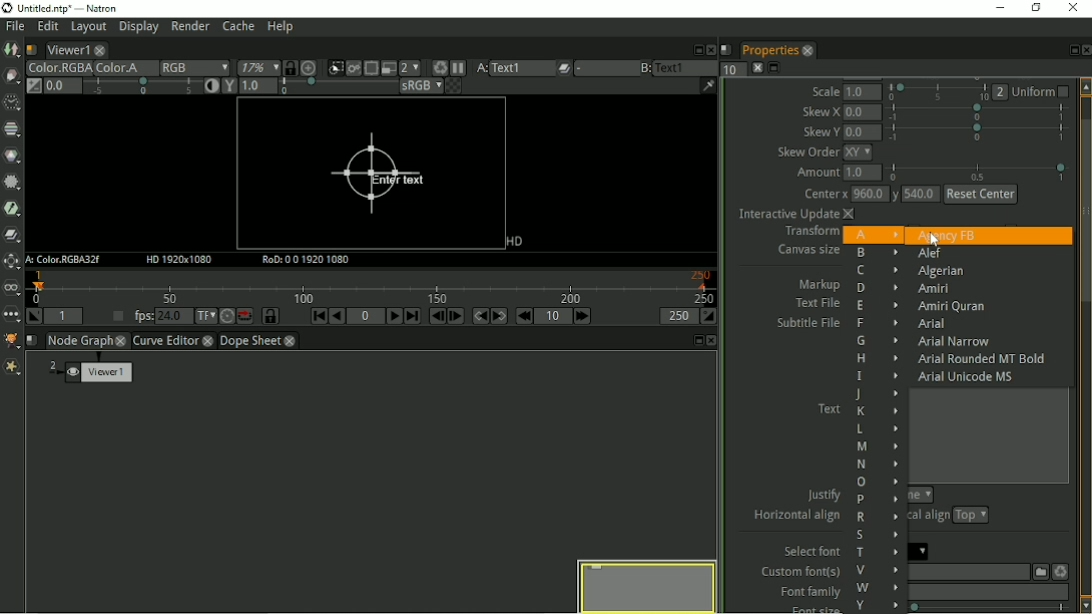 The image size is (1092, 614). I want to click on E, so click(876, 307).